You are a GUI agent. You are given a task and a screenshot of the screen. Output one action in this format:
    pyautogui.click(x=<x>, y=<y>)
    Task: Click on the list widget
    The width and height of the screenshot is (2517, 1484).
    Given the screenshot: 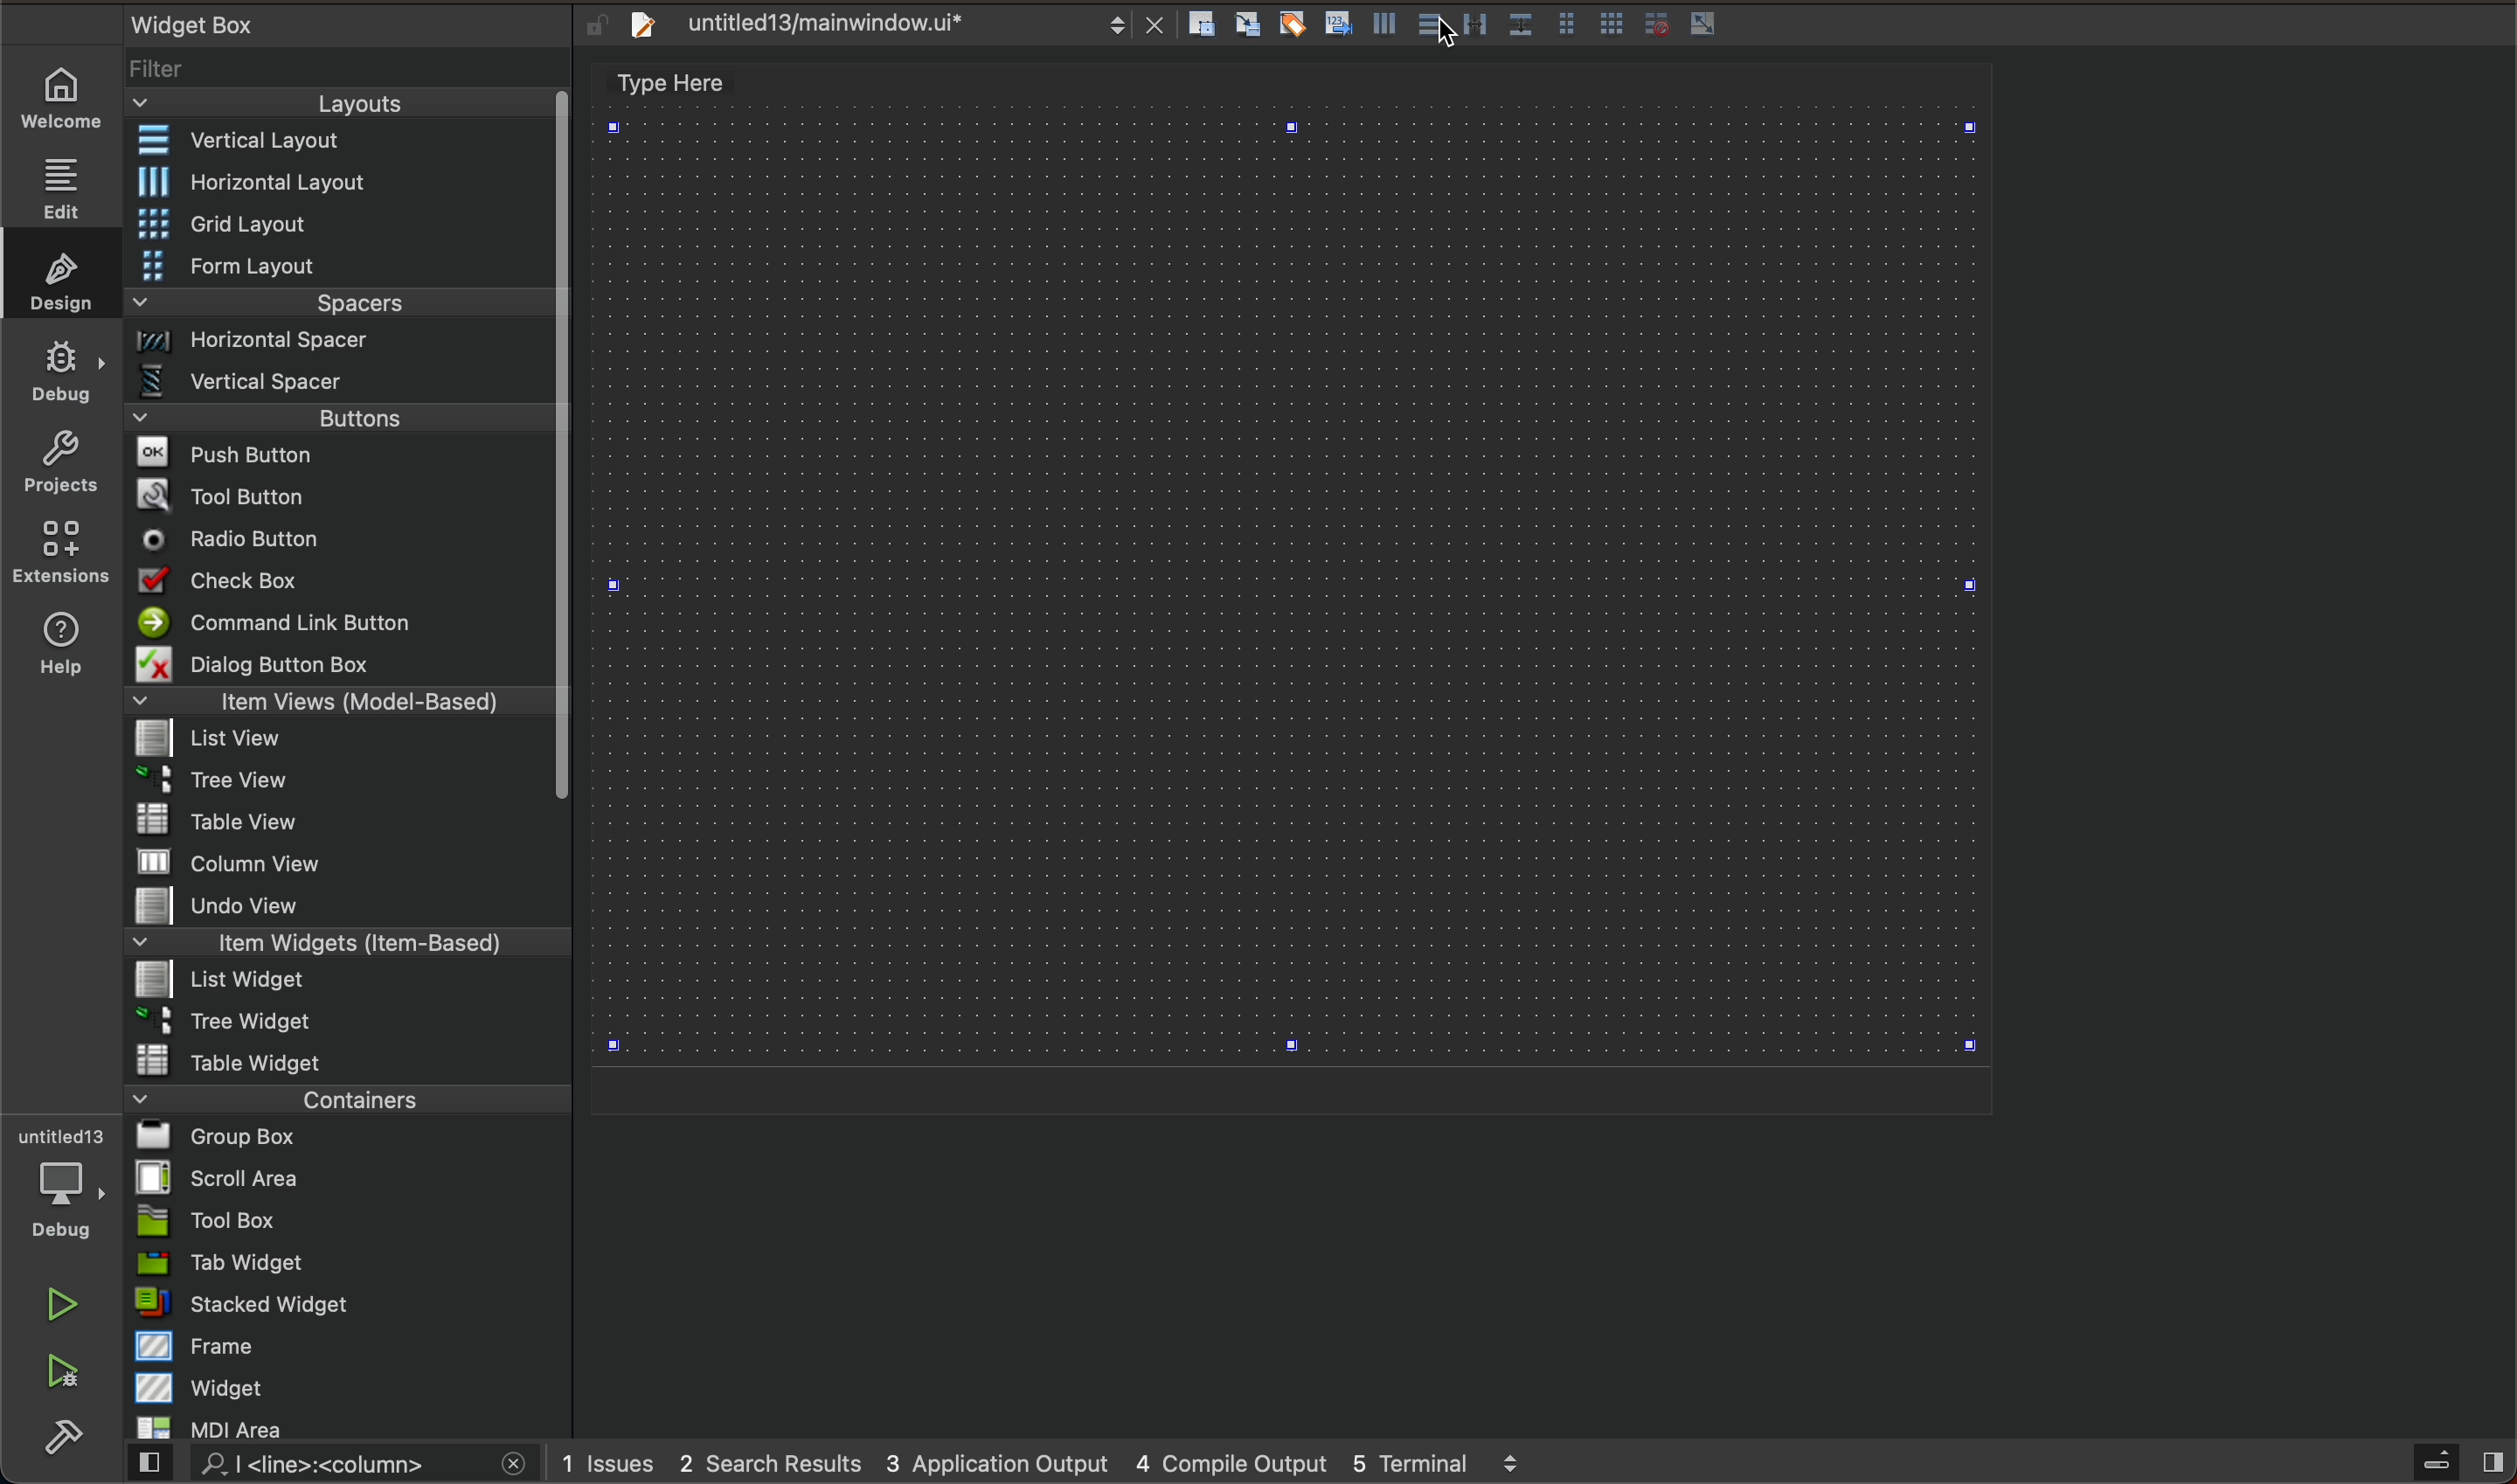 What is the action you would take?
    pyautogui.click(x=341, y=982)
    